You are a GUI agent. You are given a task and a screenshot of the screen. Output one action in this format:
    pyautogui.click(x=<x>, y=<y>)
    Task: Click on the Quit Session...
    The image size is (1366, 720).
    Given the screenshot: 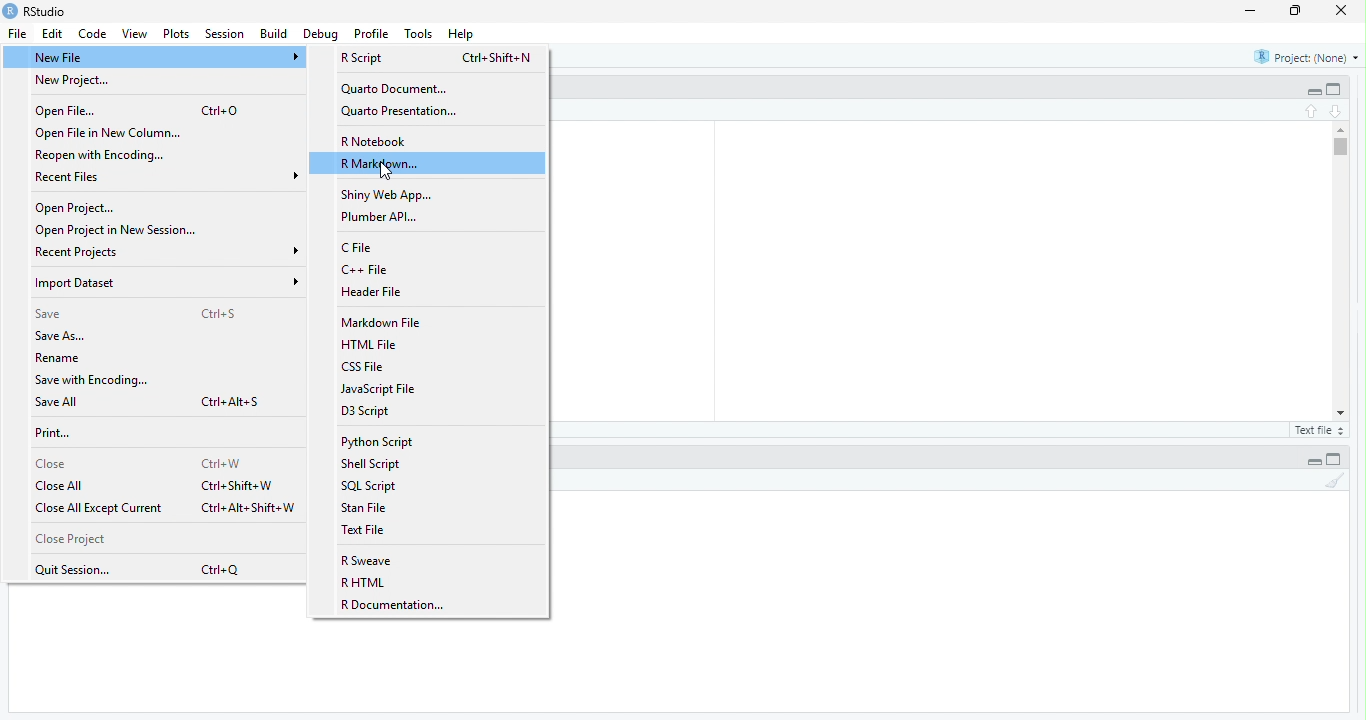 What is the action you would take?
    pyautogui.click(x=75, y=571)
    